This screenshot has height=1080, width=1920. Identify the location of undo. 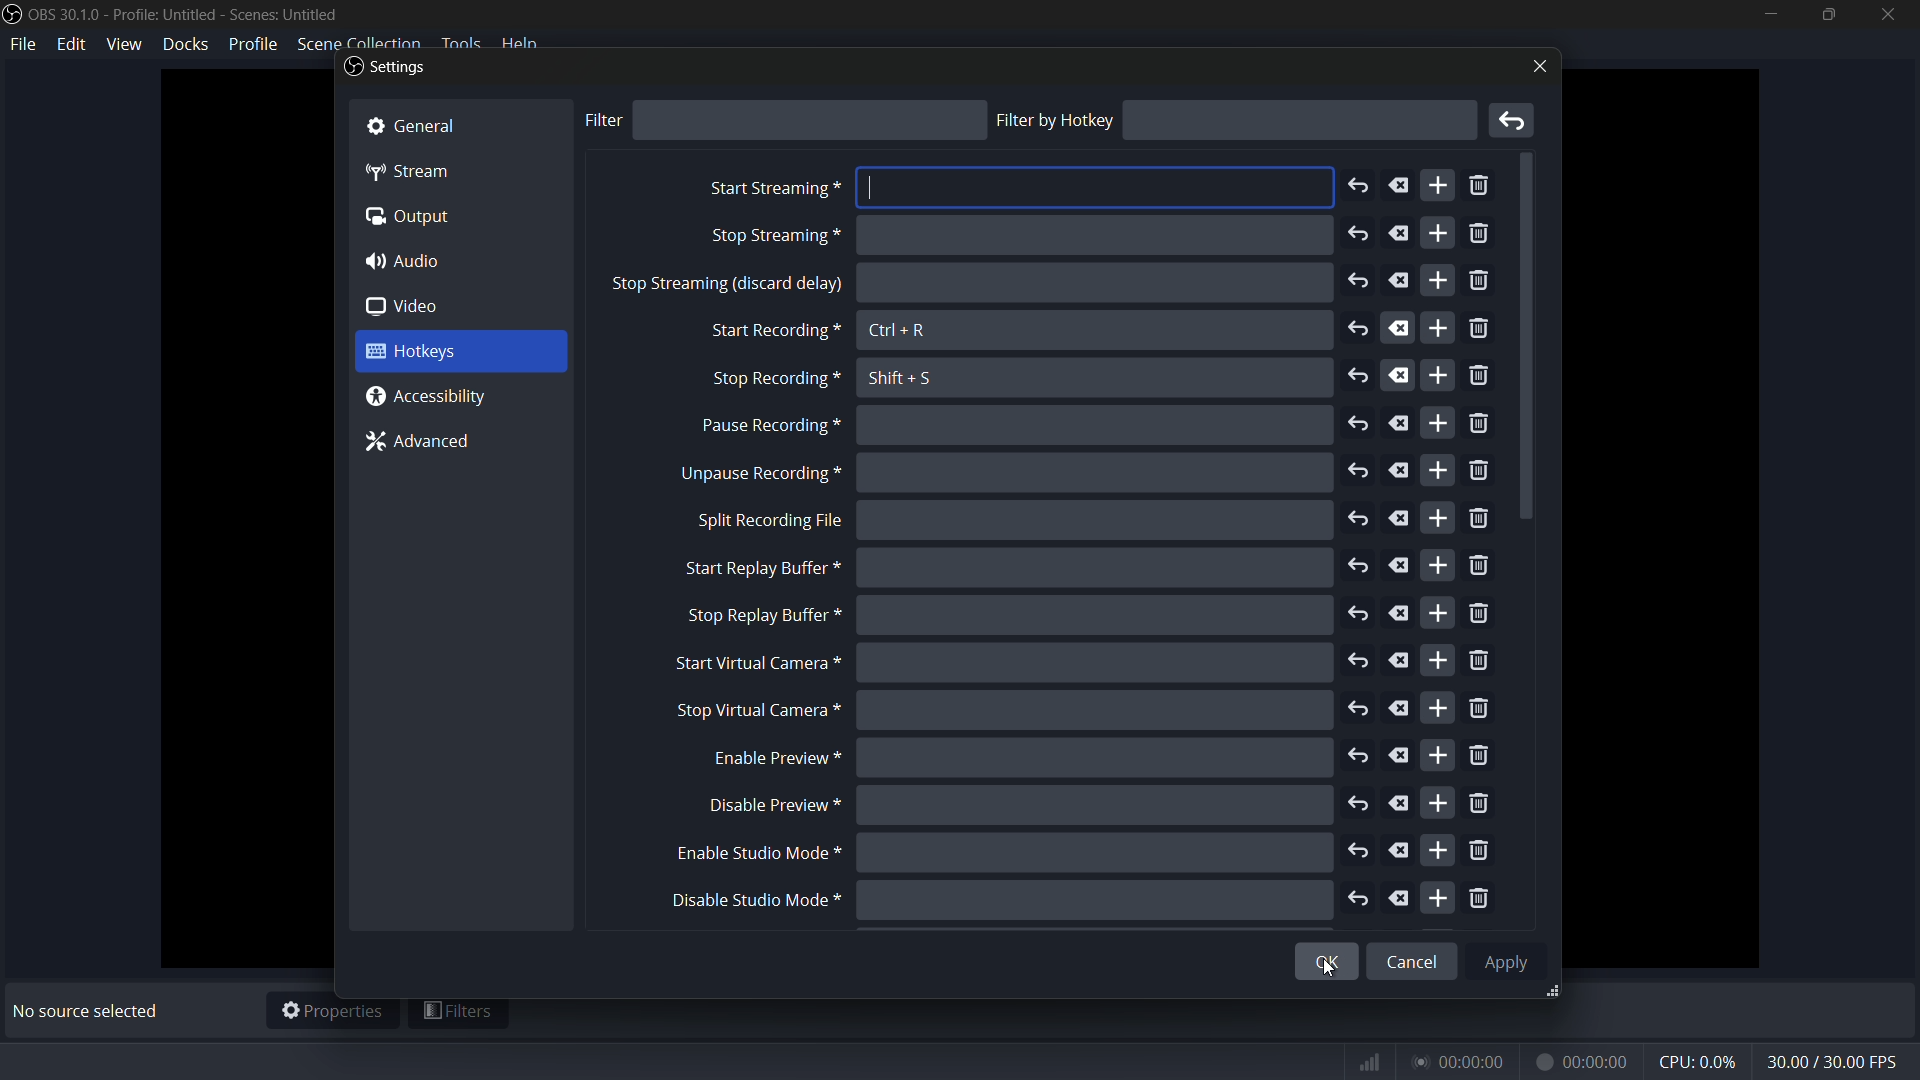
(1359, 472).